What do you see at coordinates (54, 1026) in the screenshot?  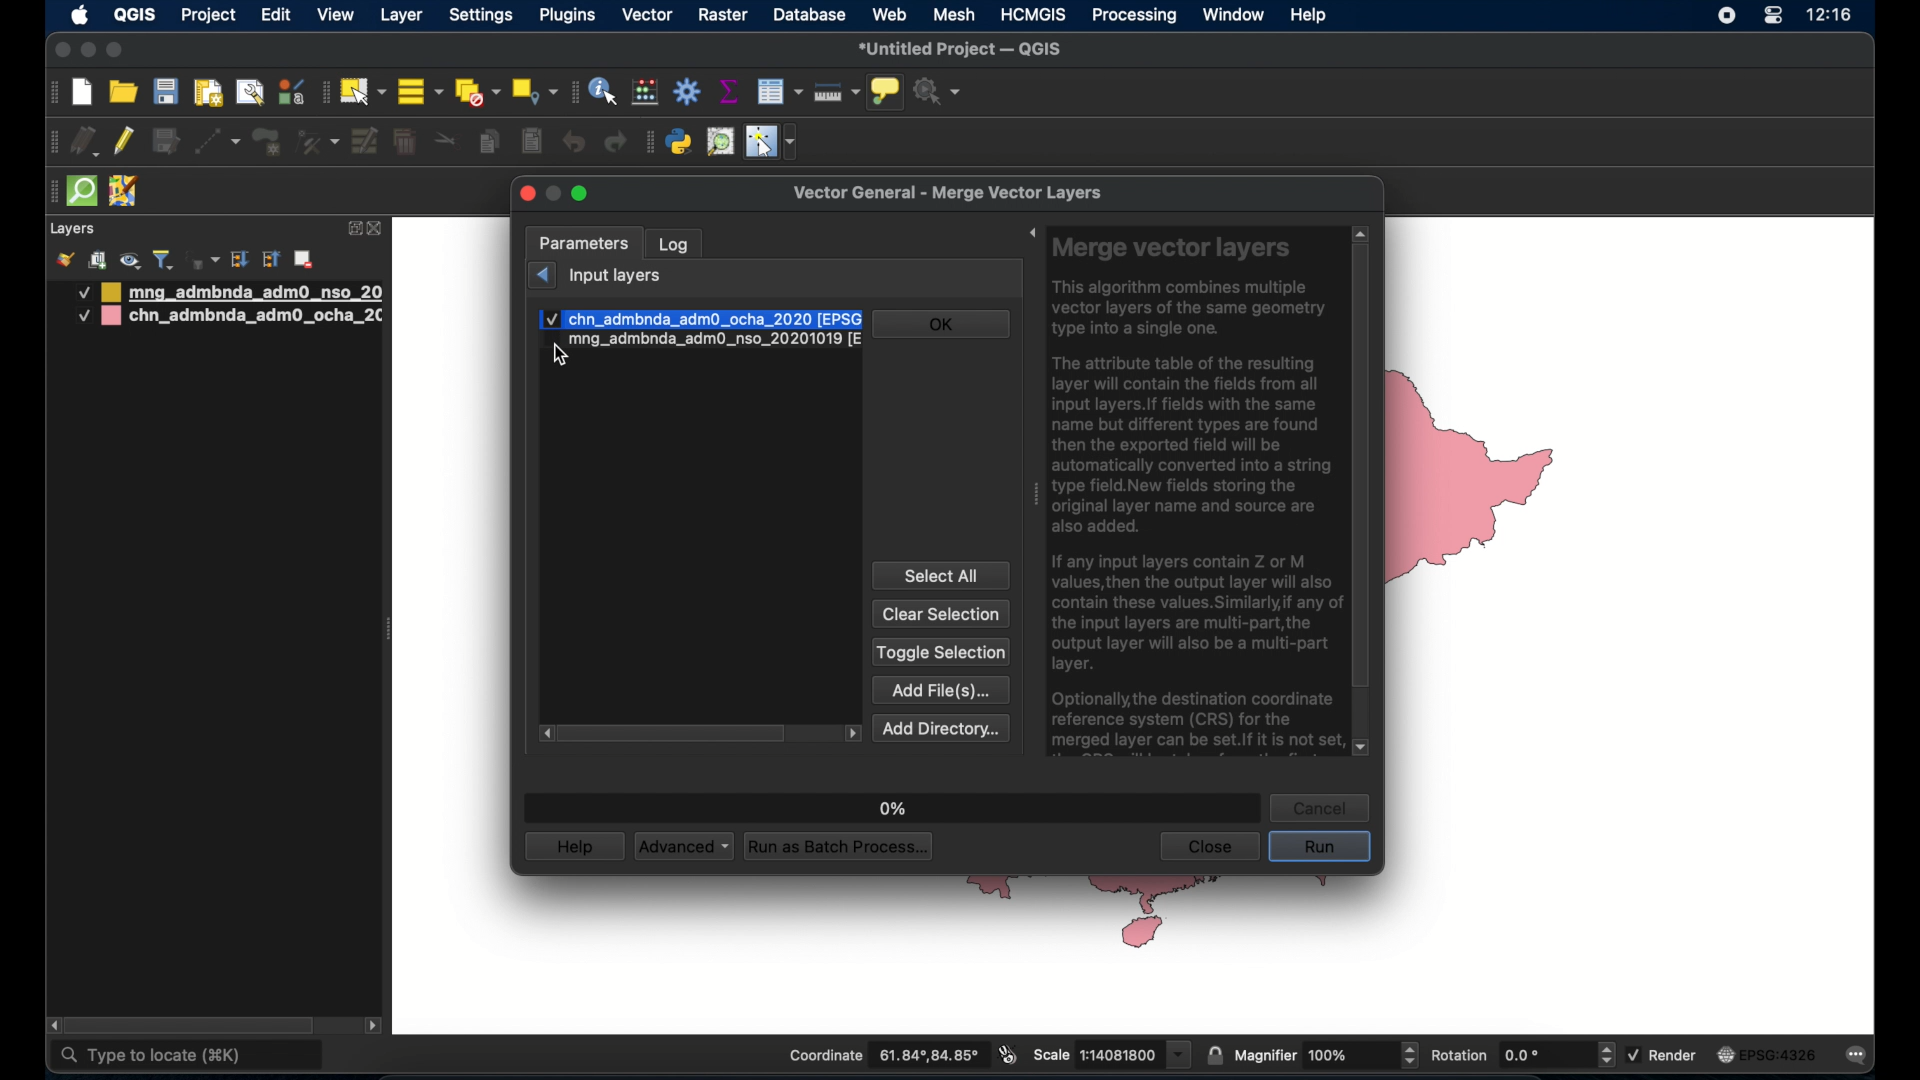 I see `scroll left` at bounding box center [54, 1026].